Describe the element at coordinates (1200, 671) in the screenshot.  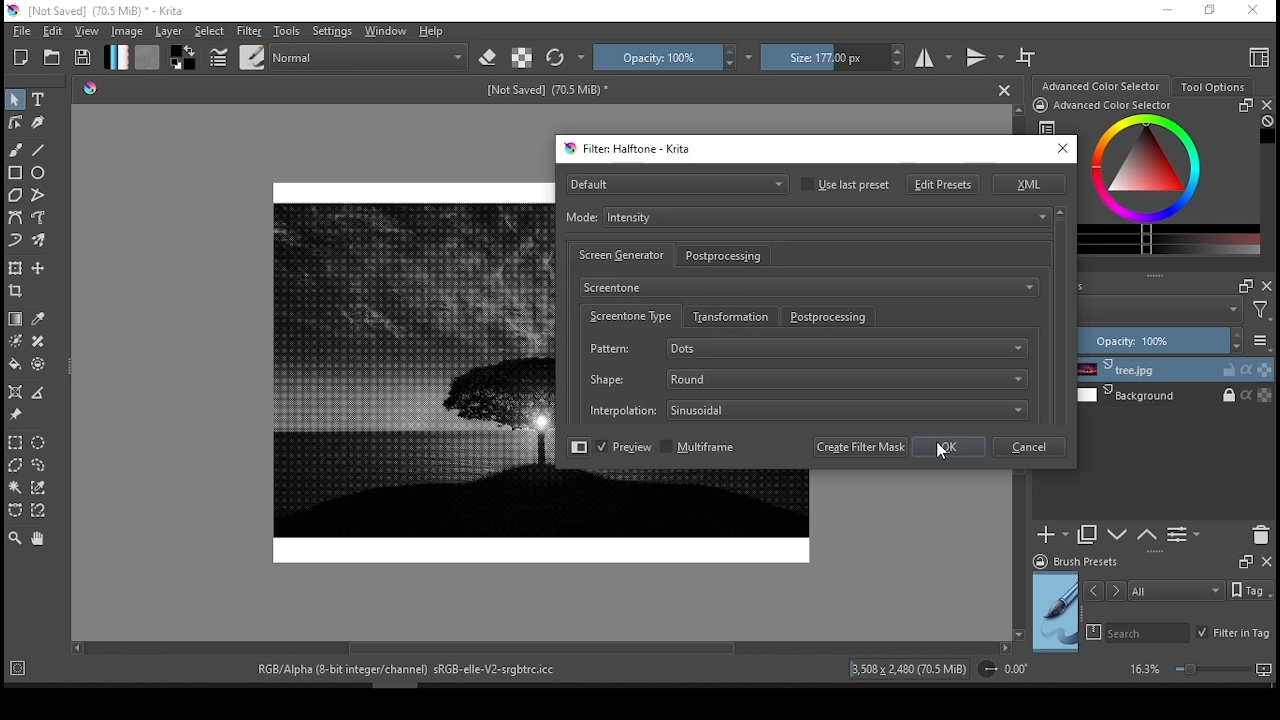
I see `zoom` at that location.